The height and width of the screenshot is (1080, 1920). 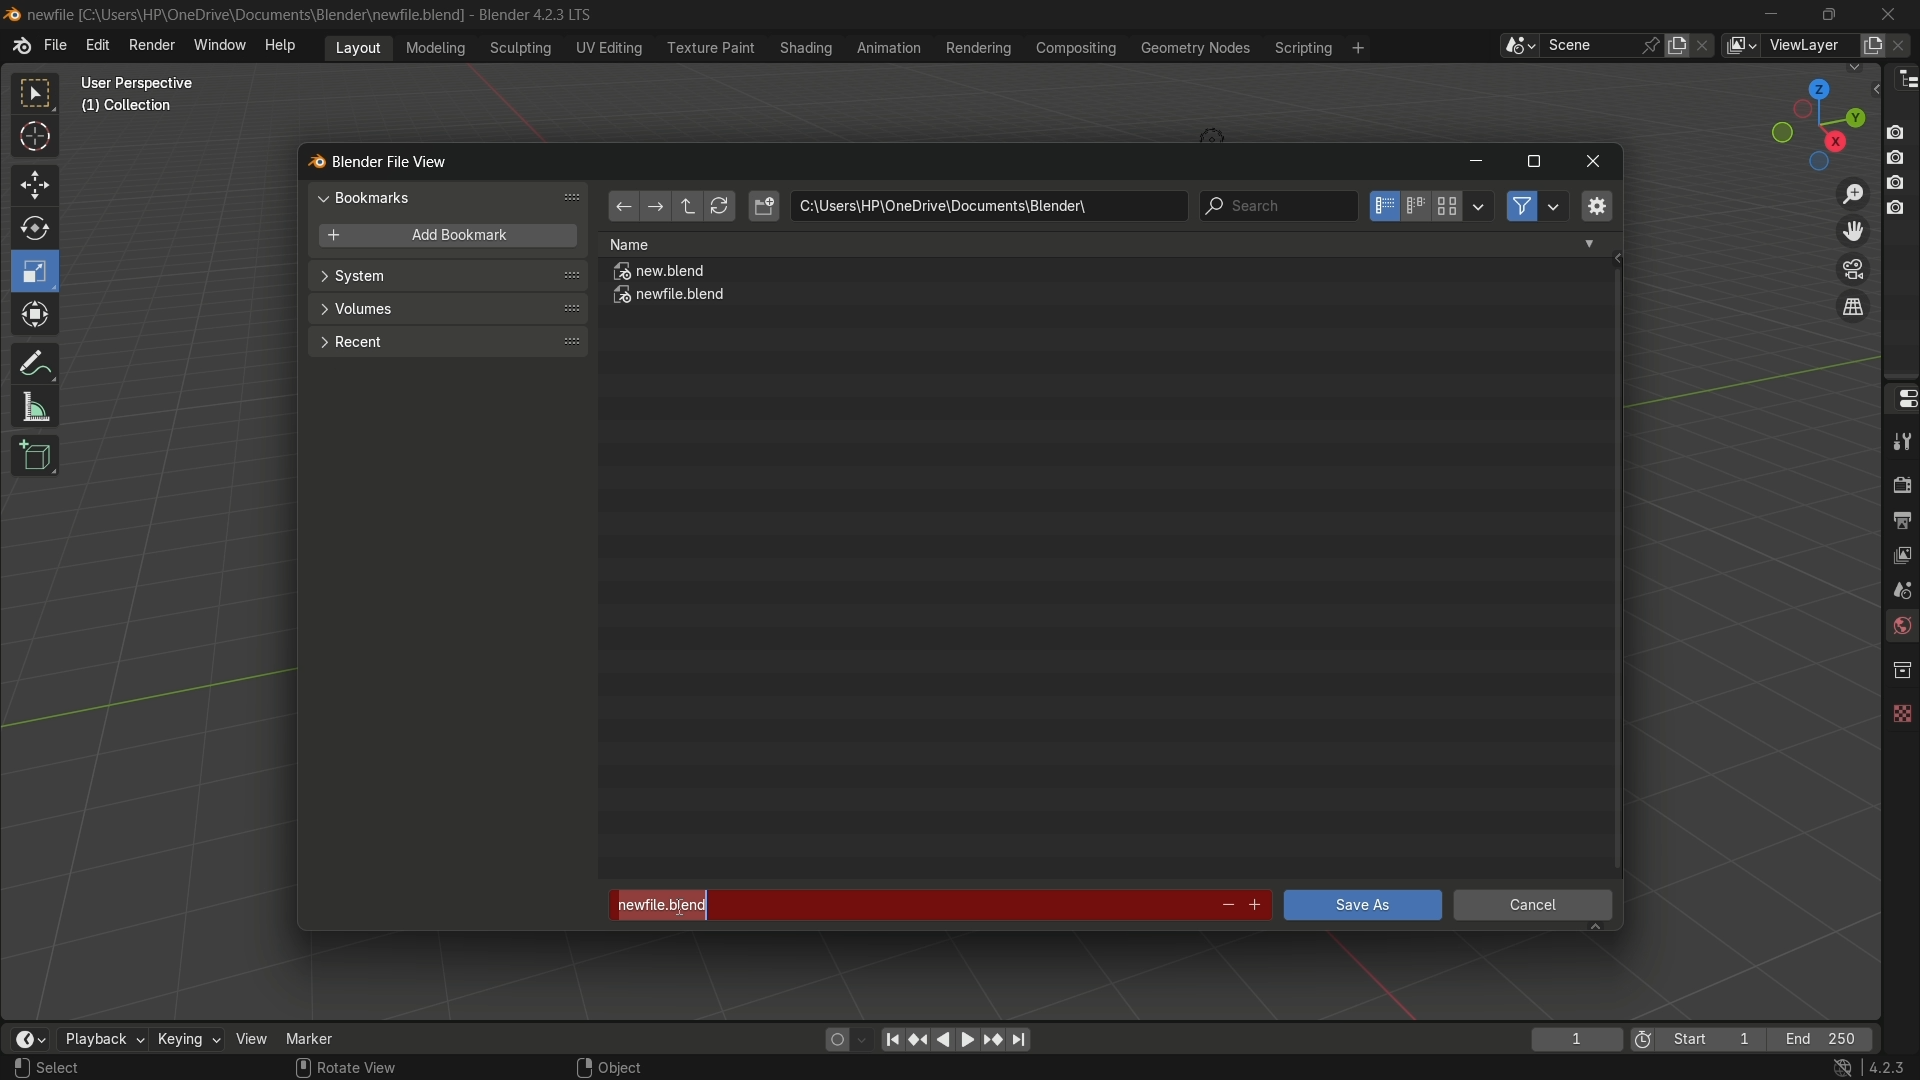 I want to click on Blend, so click(x=12, y=13).